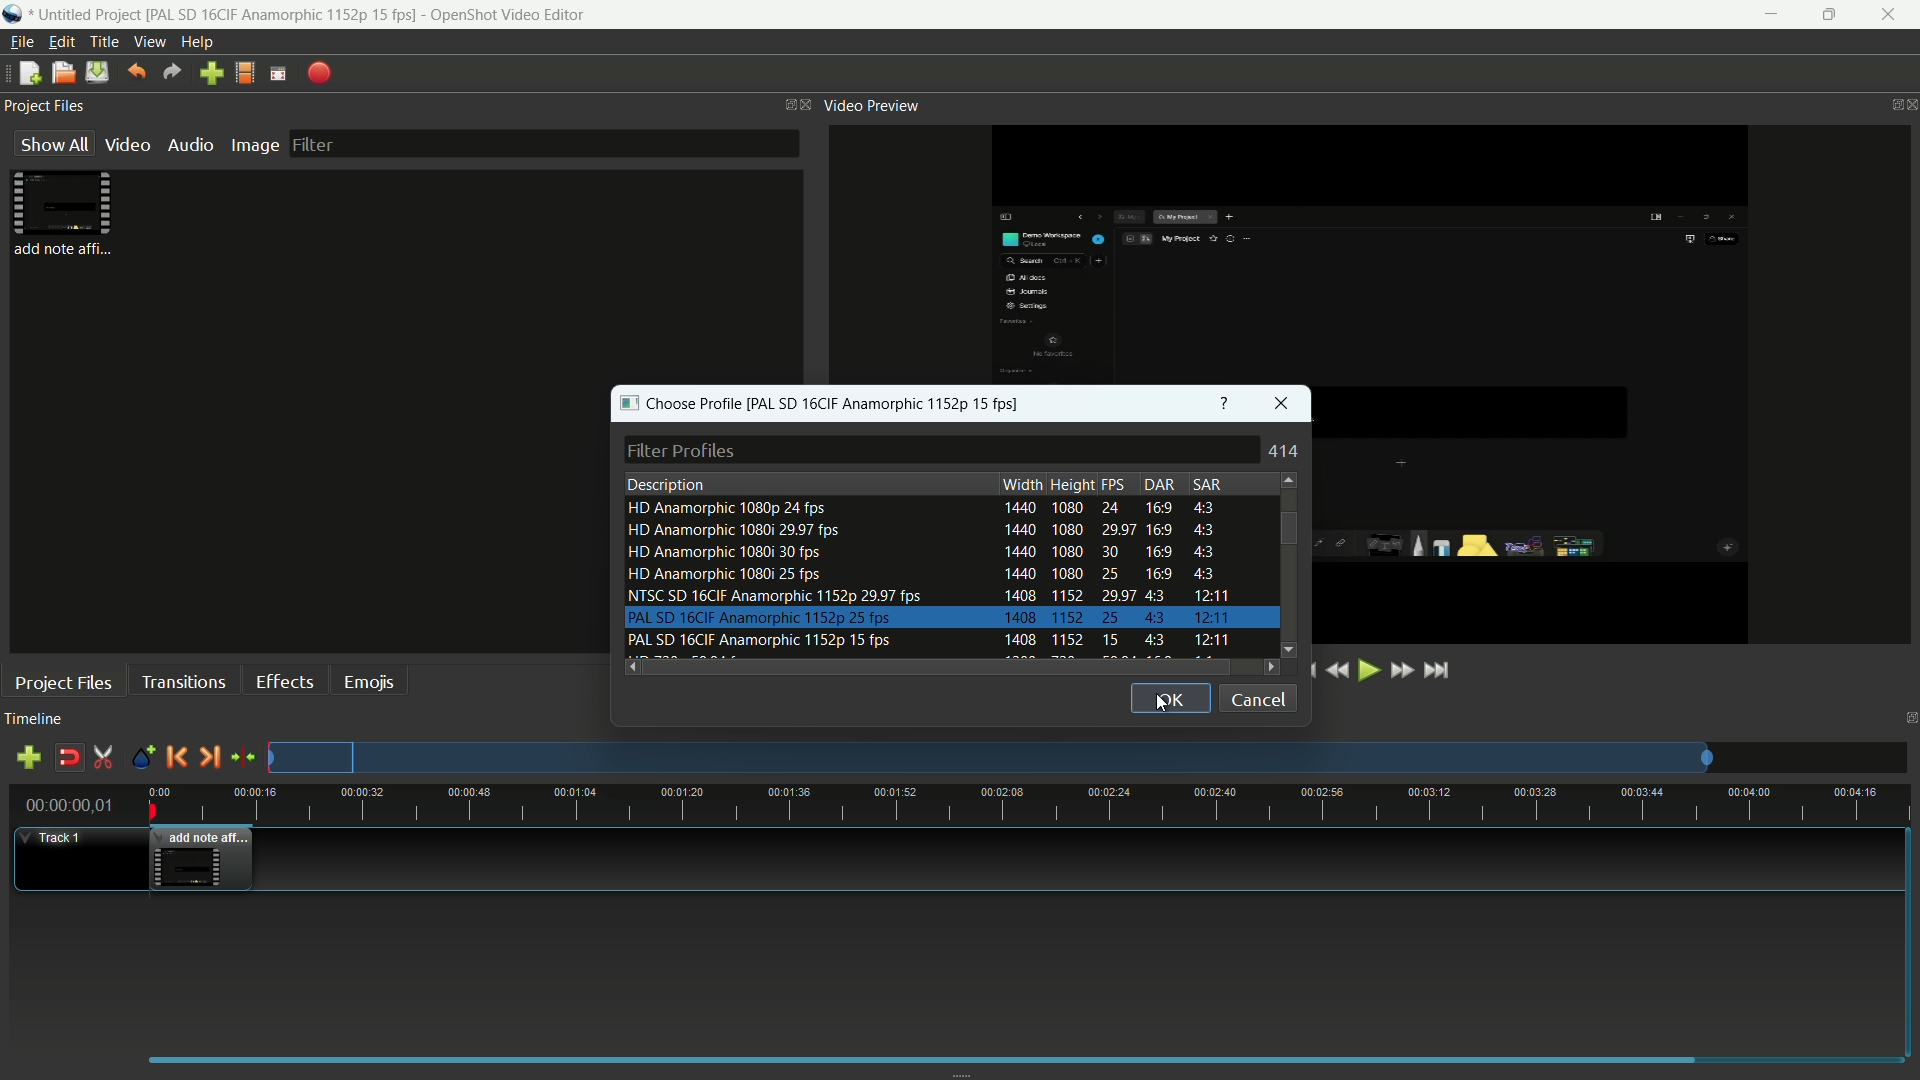 Image resolution: width=1920 pixels, height=1080 pixels. What do you see at coordinates (1769, 15) in the screenshot?
I see `minimize` at bounding box center [1769, 15].